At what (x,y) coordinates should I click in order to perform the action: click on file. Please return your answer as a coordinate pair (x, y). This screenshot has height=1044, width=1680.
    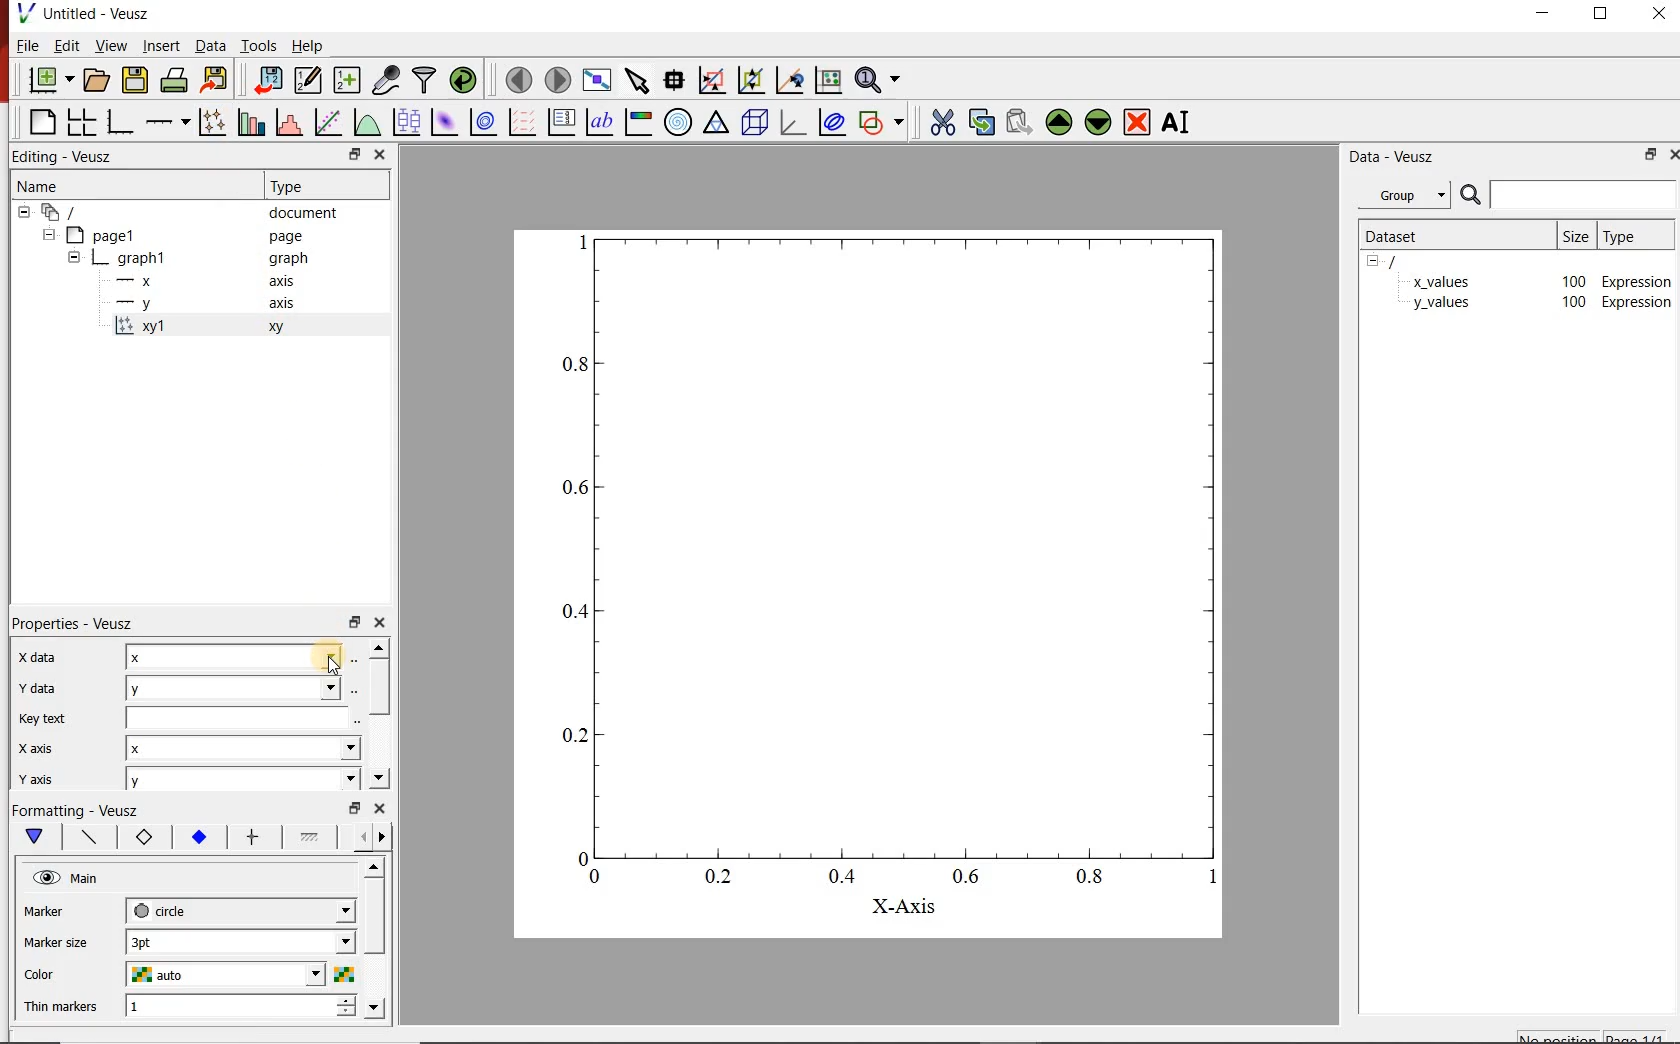
    Looking at the image, I should click on (29, 45).